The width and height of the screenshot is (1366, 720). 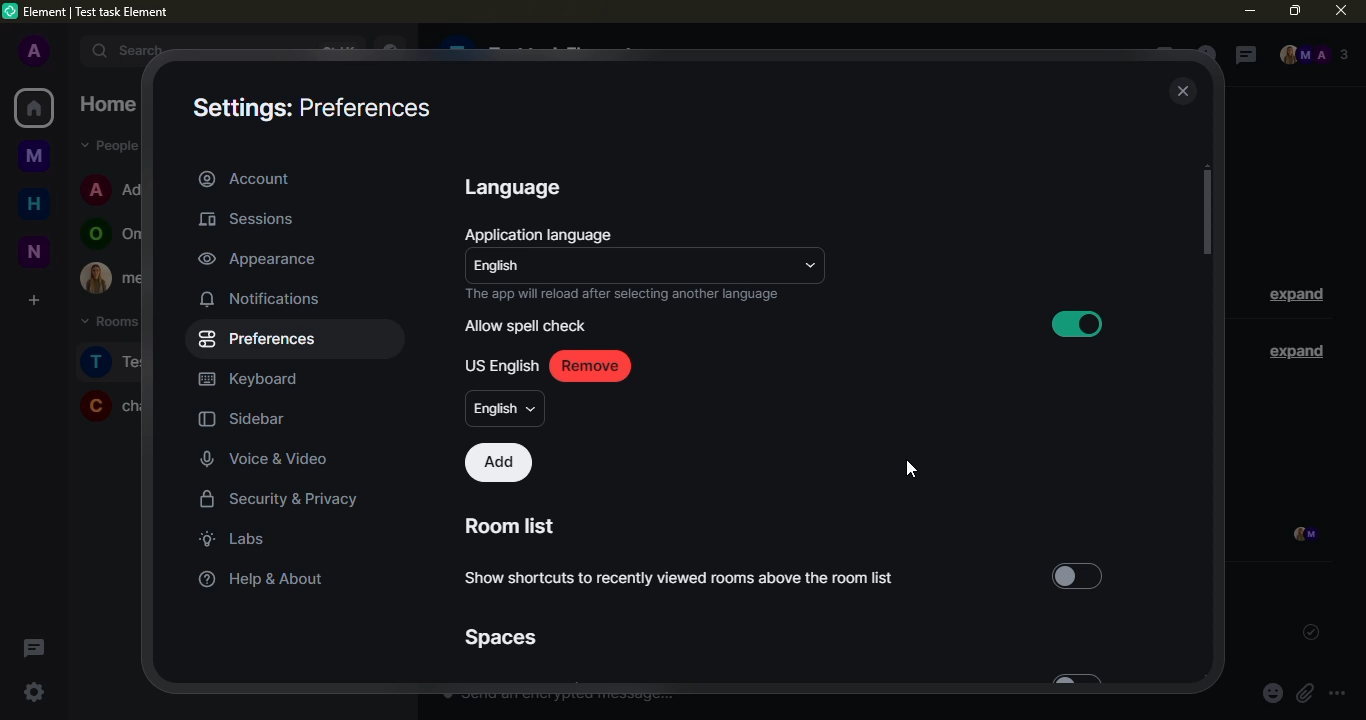 What do you see at coordinates (507, 409) in the screenshot?
I see `english` at bounding box center [507, 409].